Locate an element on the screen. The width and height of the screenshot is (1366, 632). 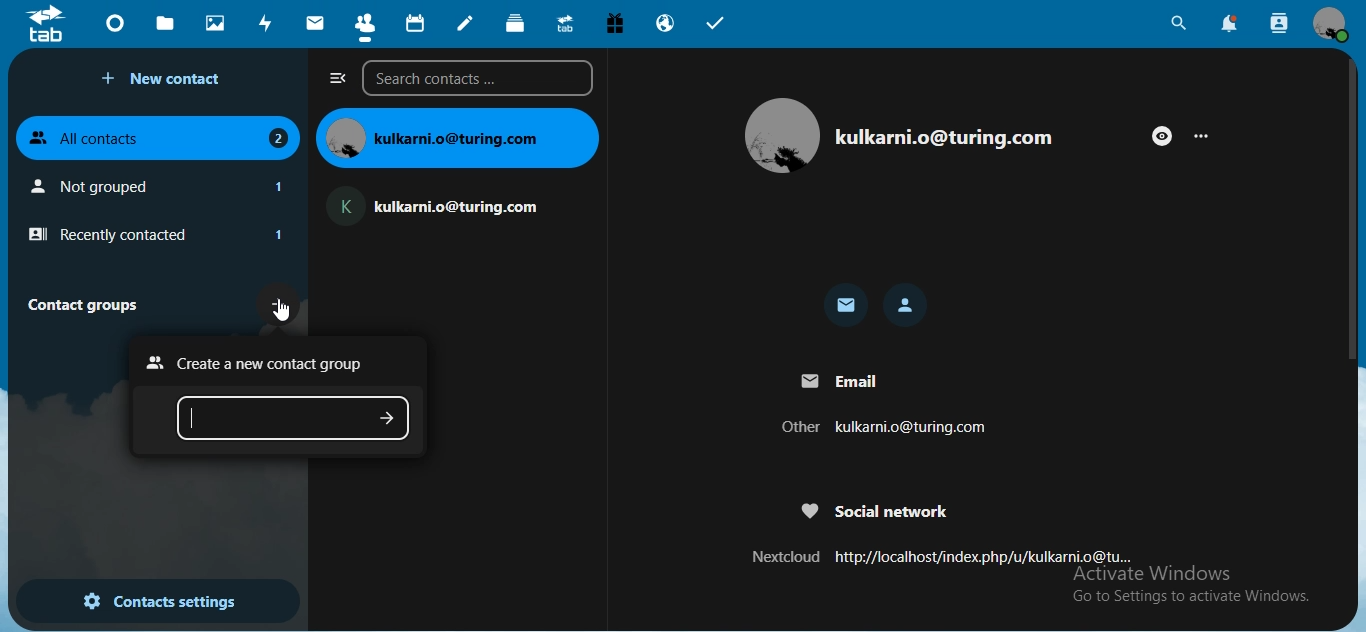
calendar is located at coordinates (417, 24).